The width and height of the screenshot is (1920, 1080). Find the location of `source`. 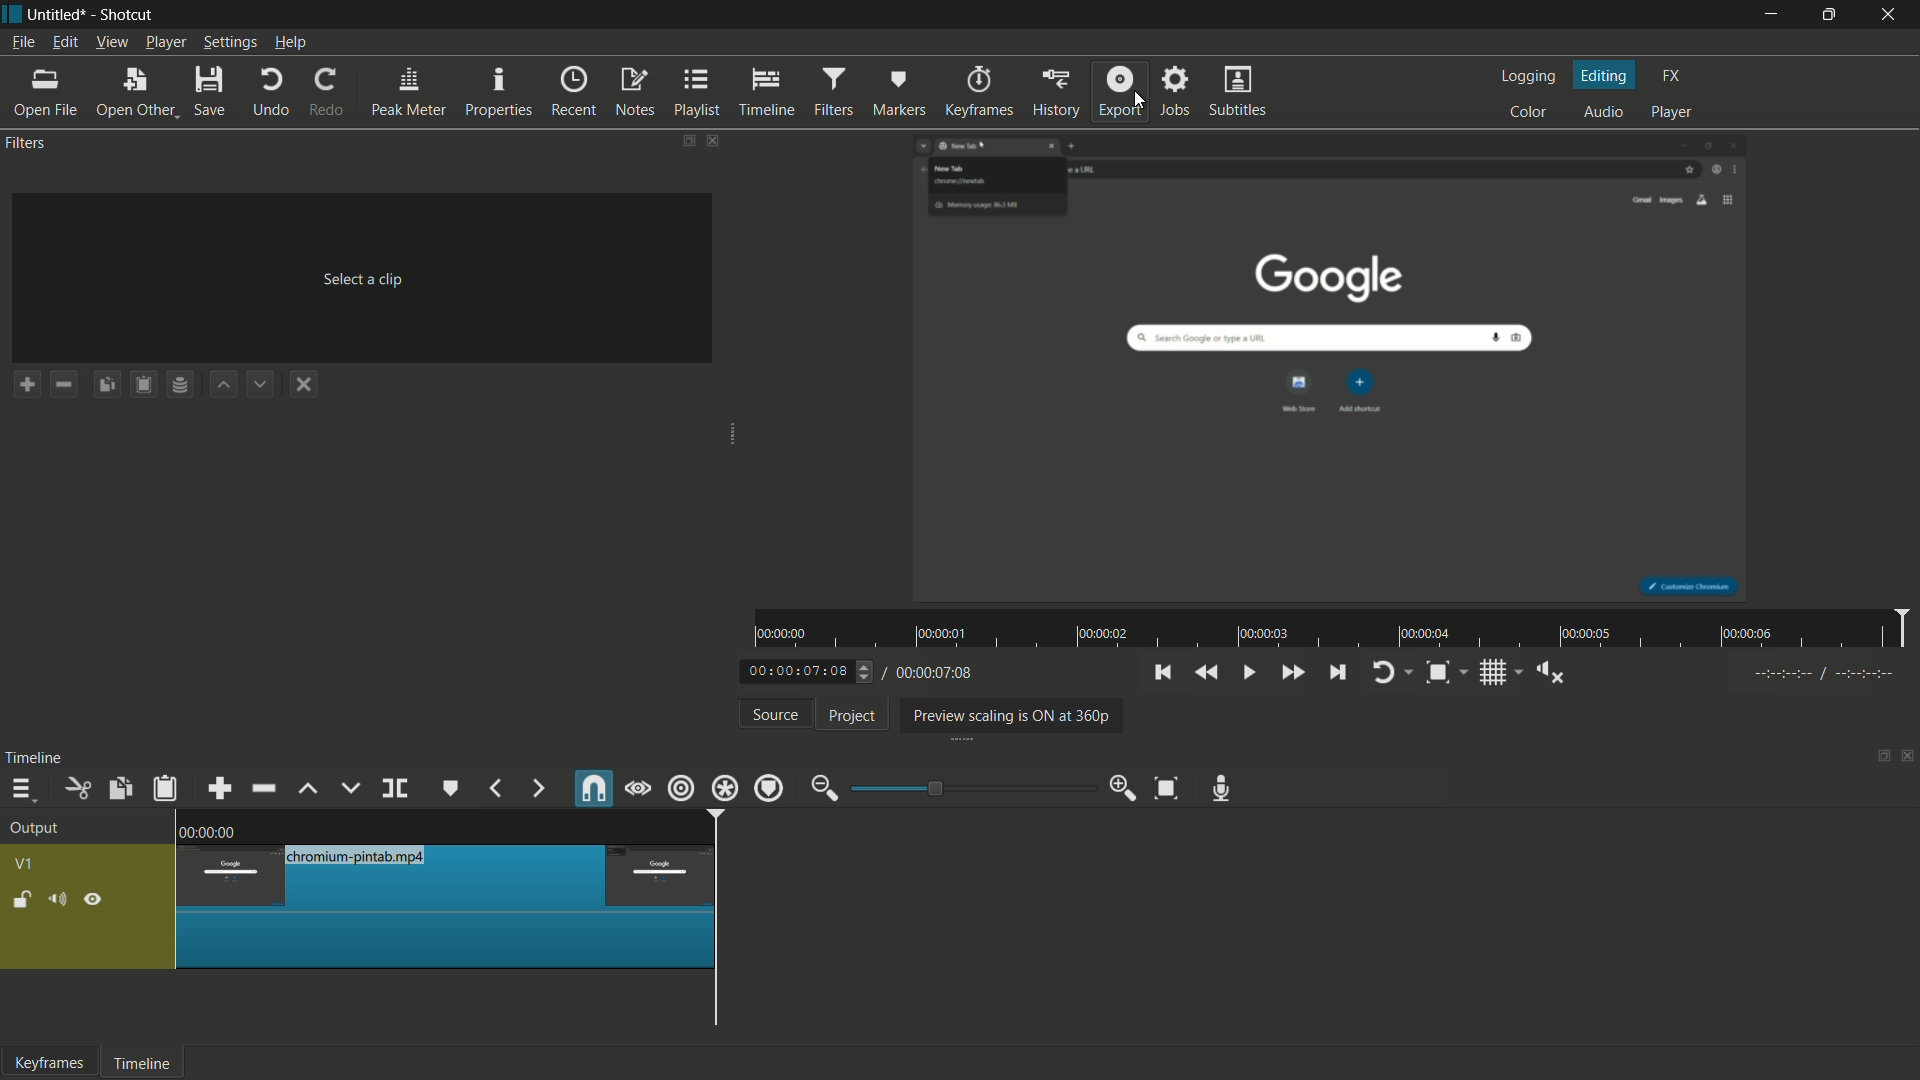

source is located at coordinates (777, 714).